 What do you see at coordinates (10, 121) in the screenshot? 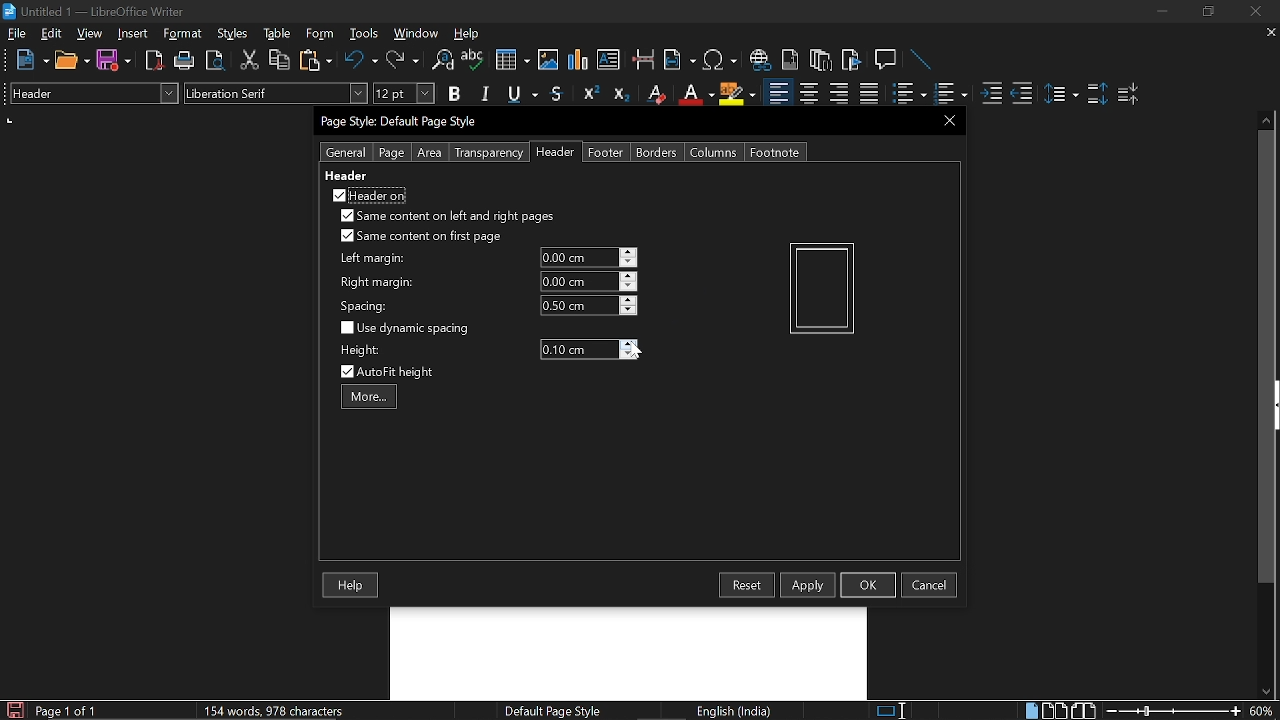
I see `units` at bounding box center [10, 121].